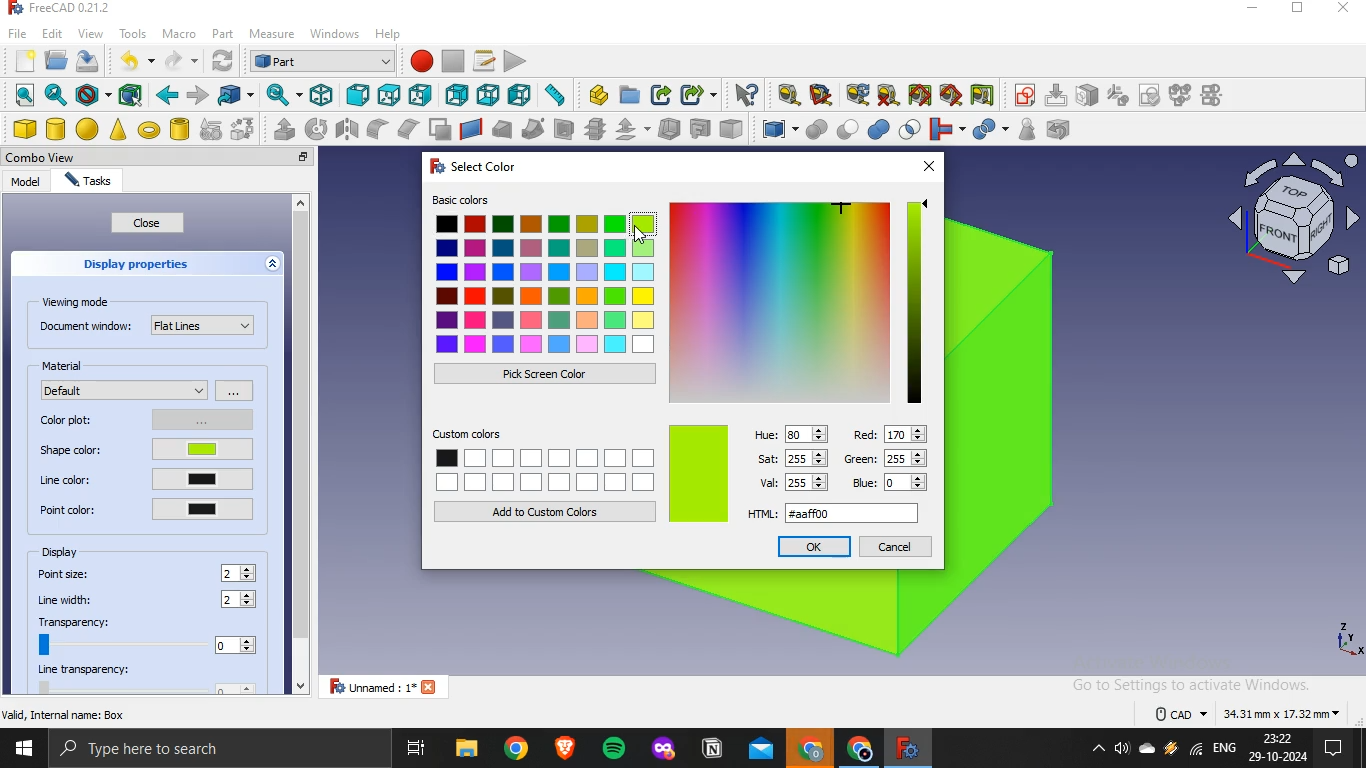 Image resolution: width=1366 pixels, height=768 pixels. Describe the element at coordinates (66, 714) in the screenshot. I see `text` at that location.